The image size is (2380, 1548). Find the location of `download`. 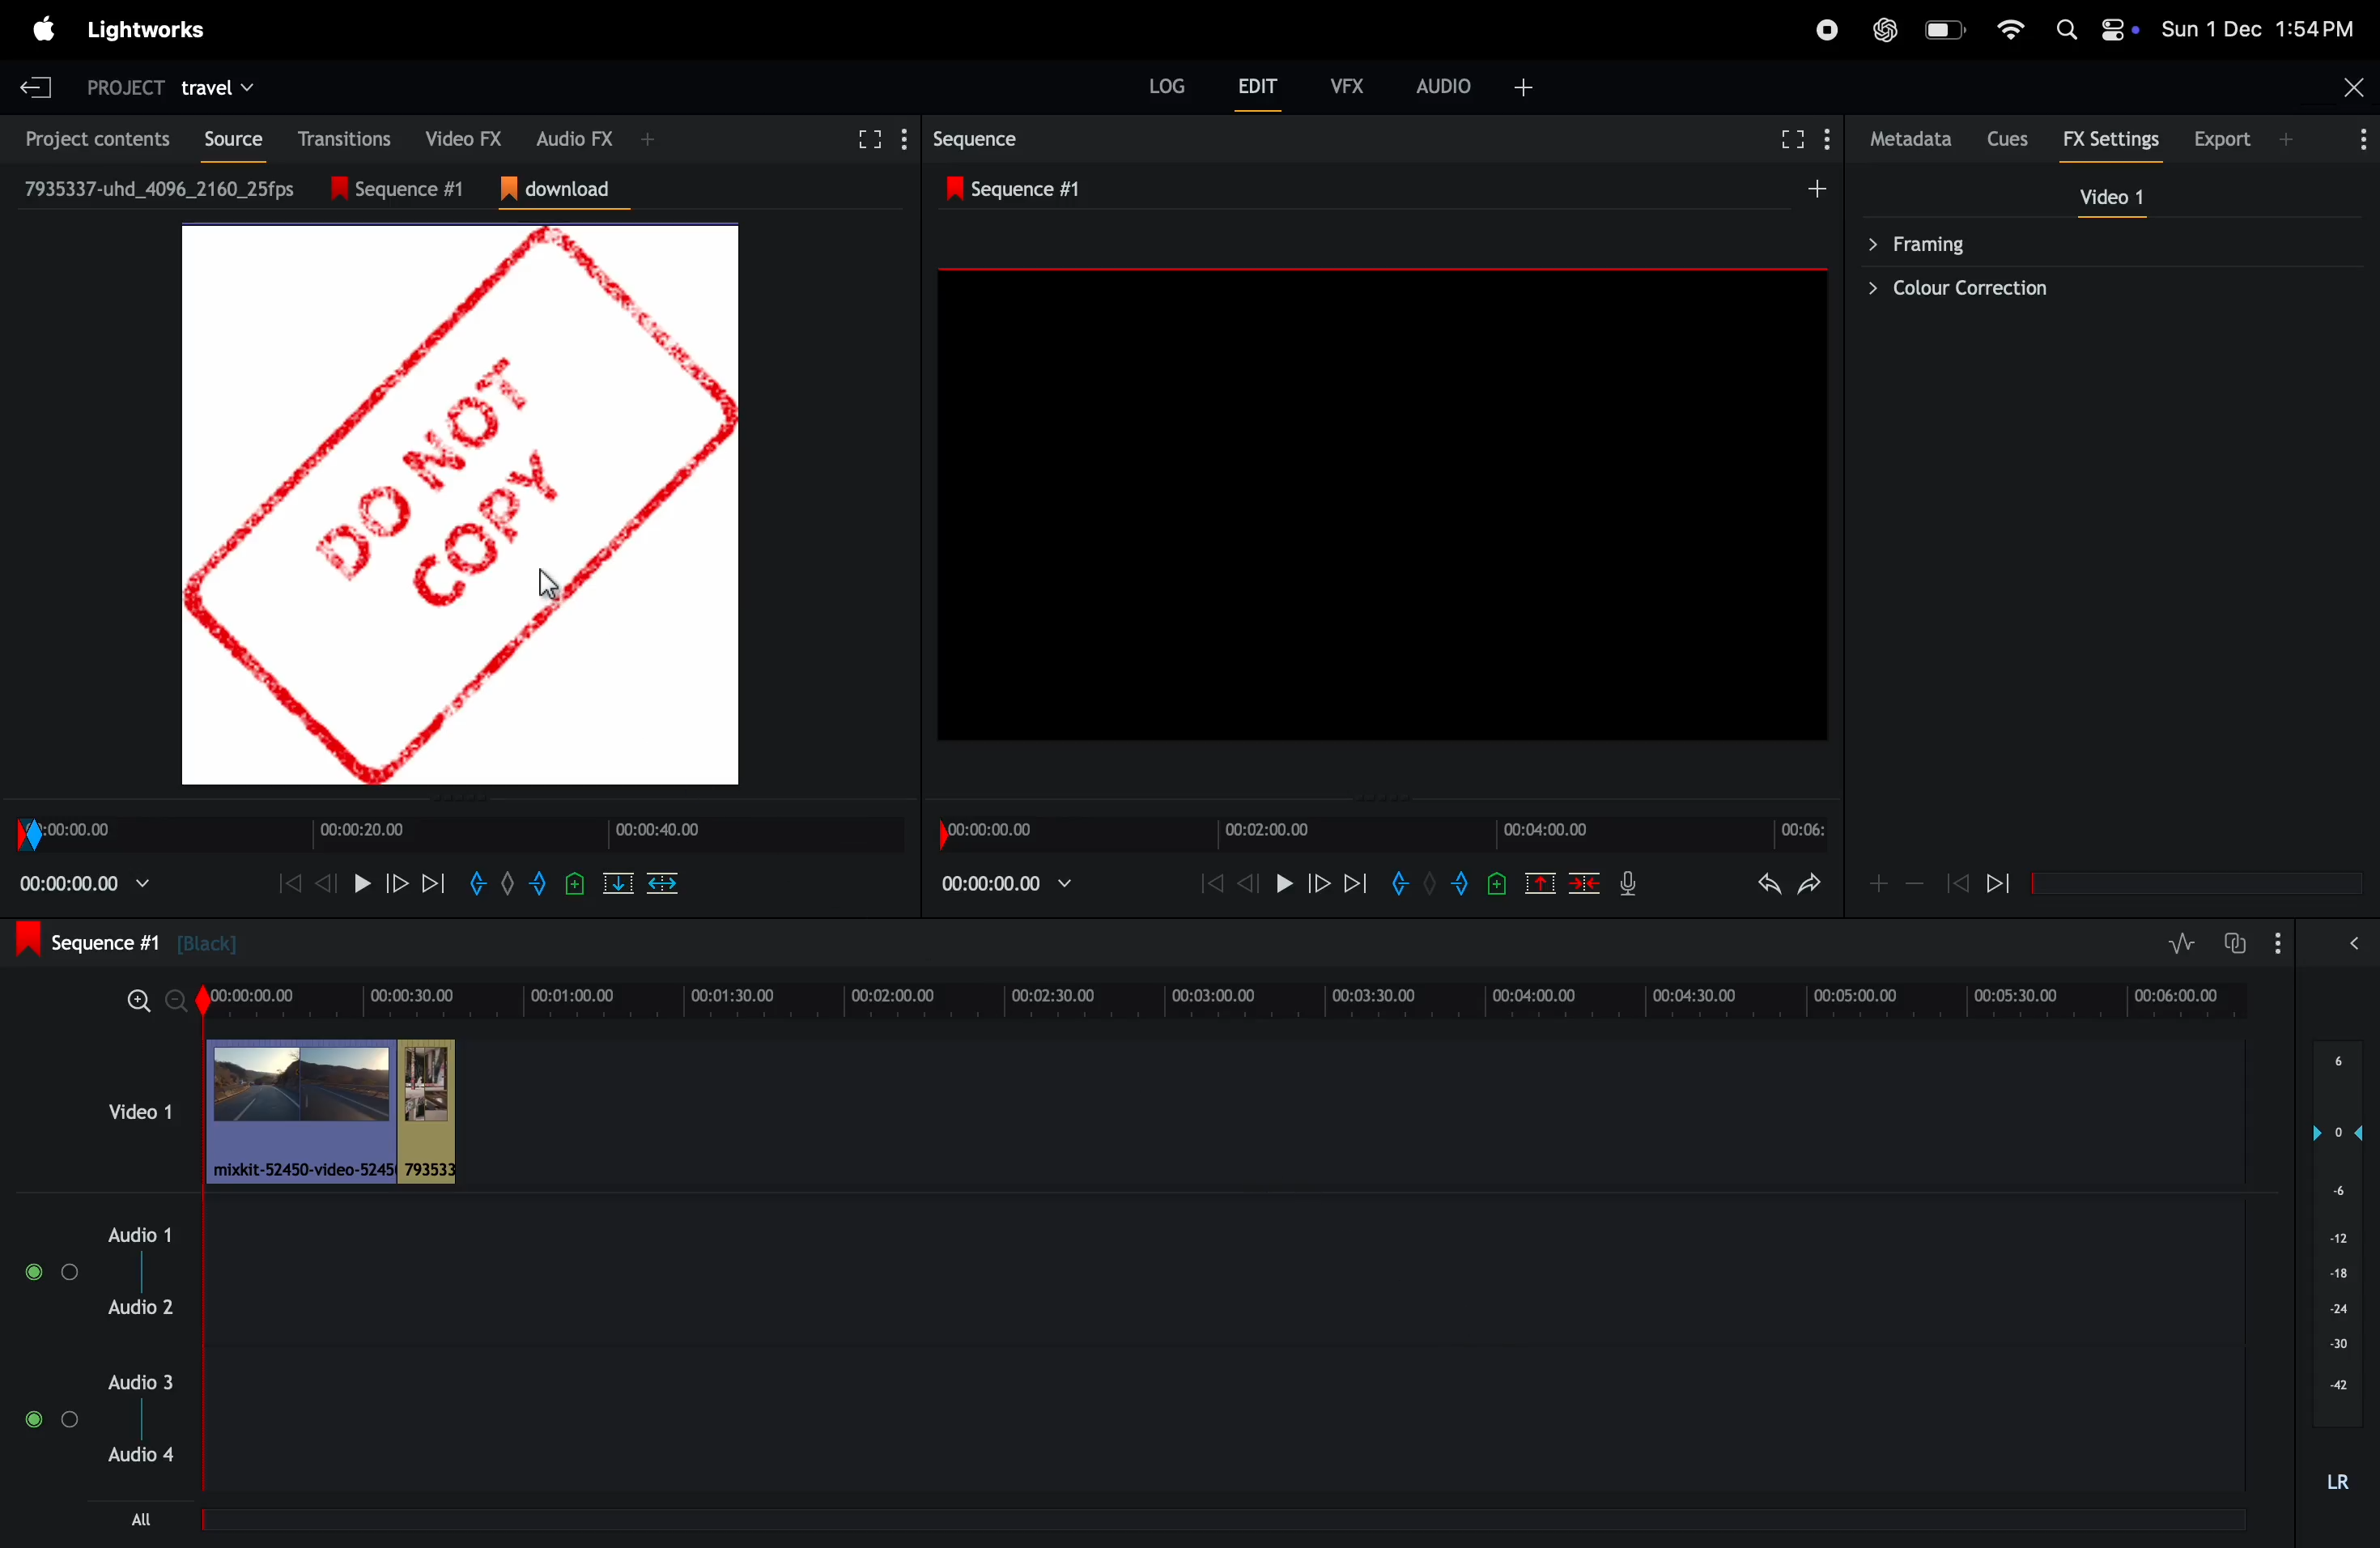

download is located at coordinates (565, 190).